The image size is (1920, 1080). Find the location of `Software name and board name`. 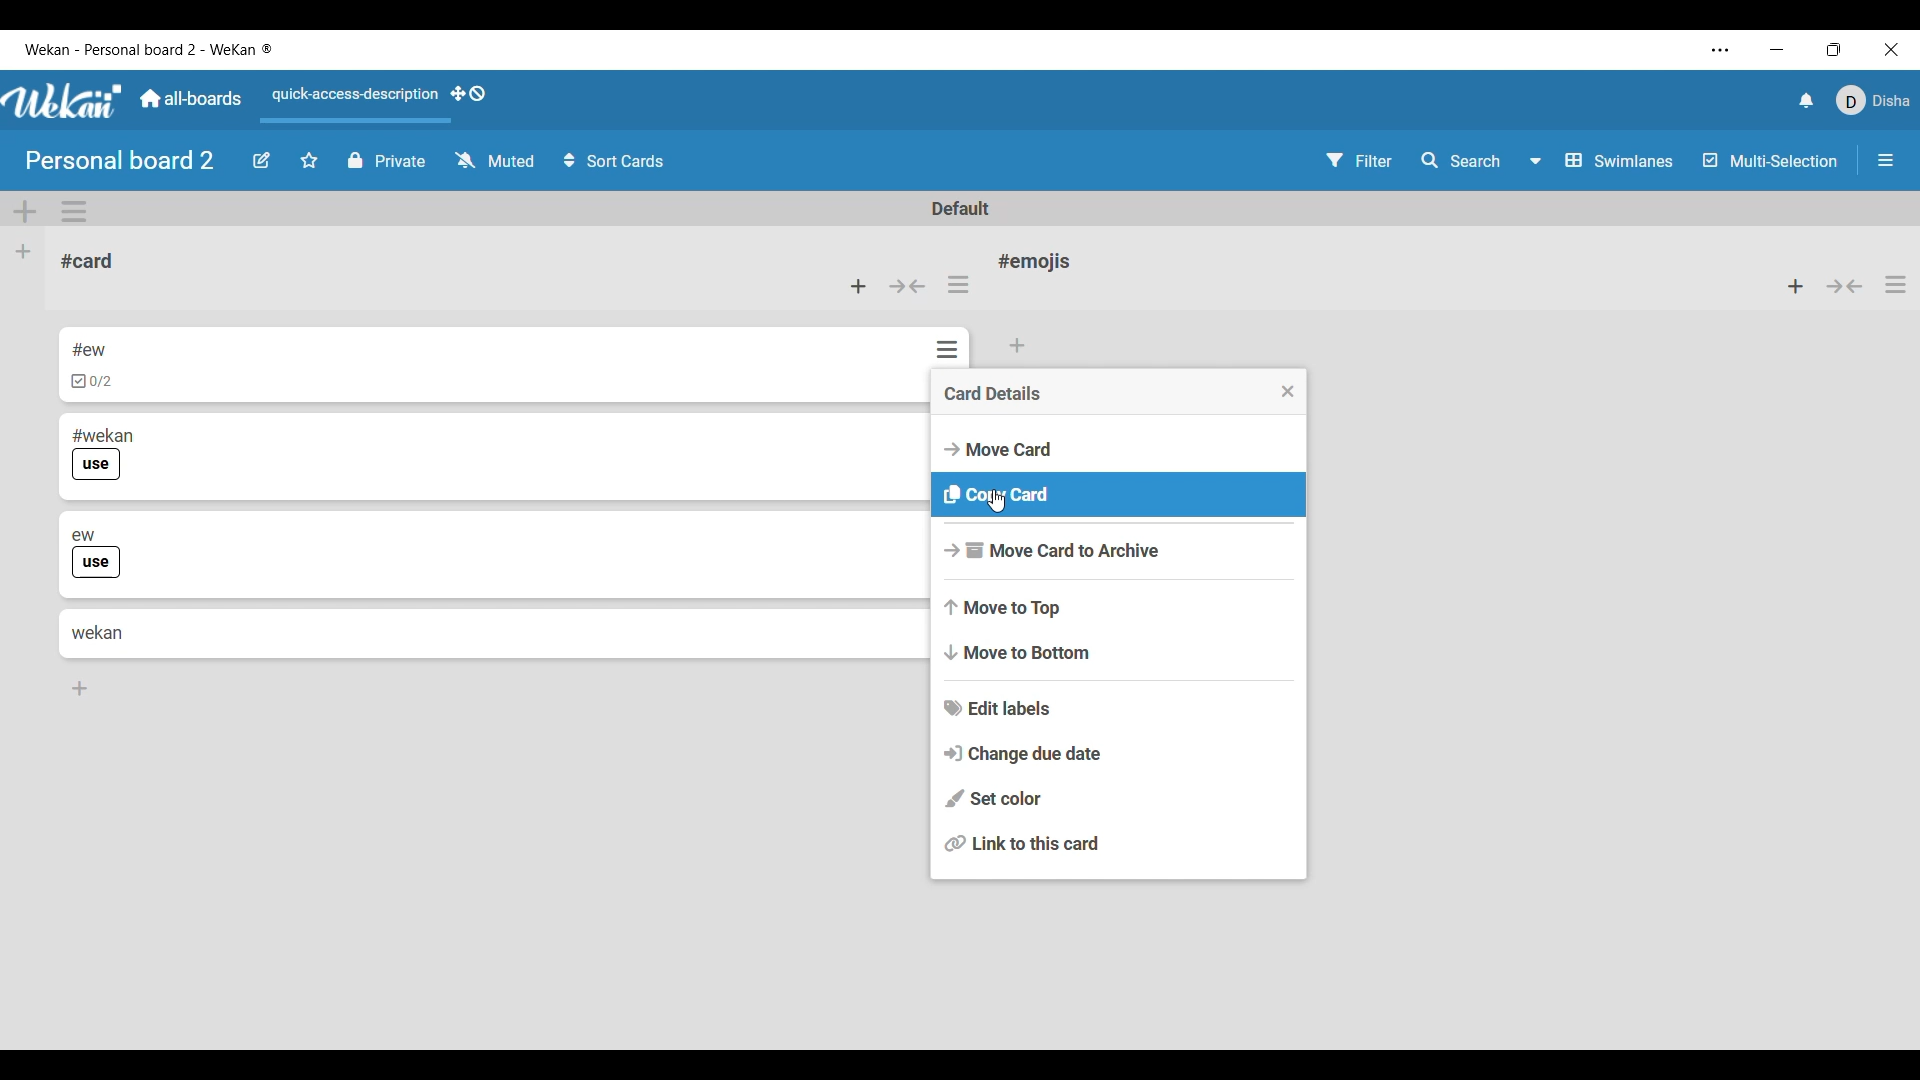

Software name and board name is located at coordinates (148, 50).